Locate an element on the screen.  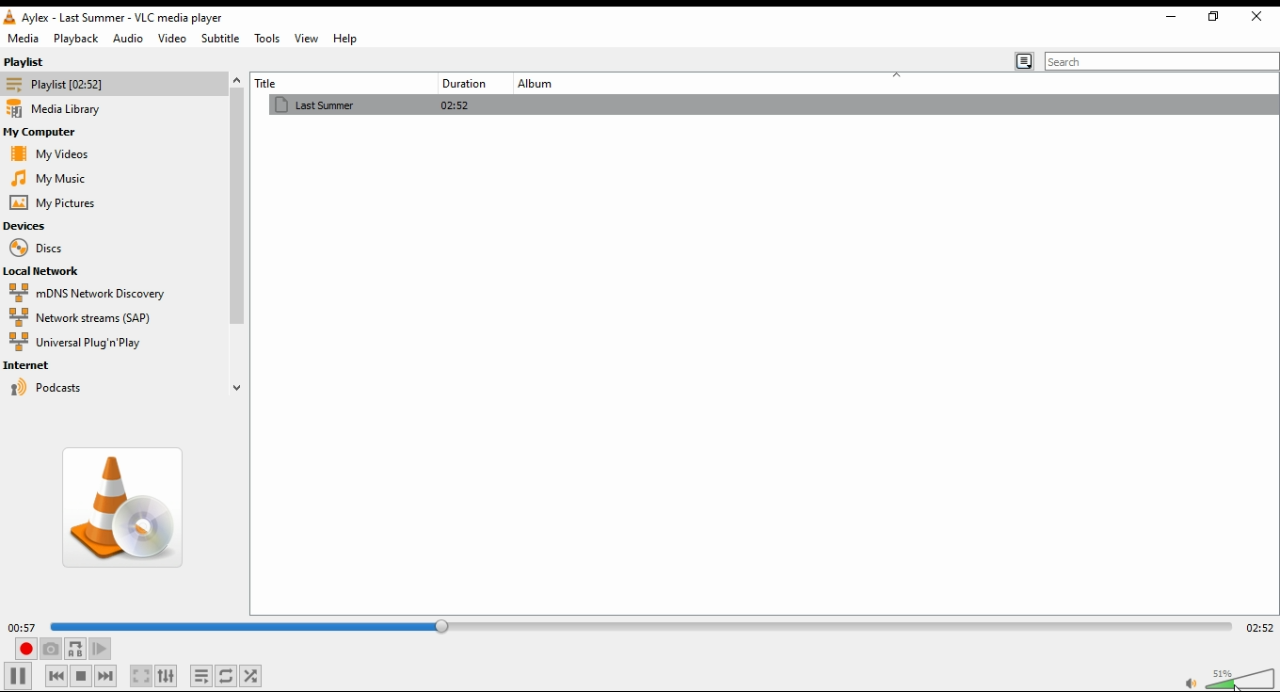
last summer 02:52 is located at coordinates (463, 104).